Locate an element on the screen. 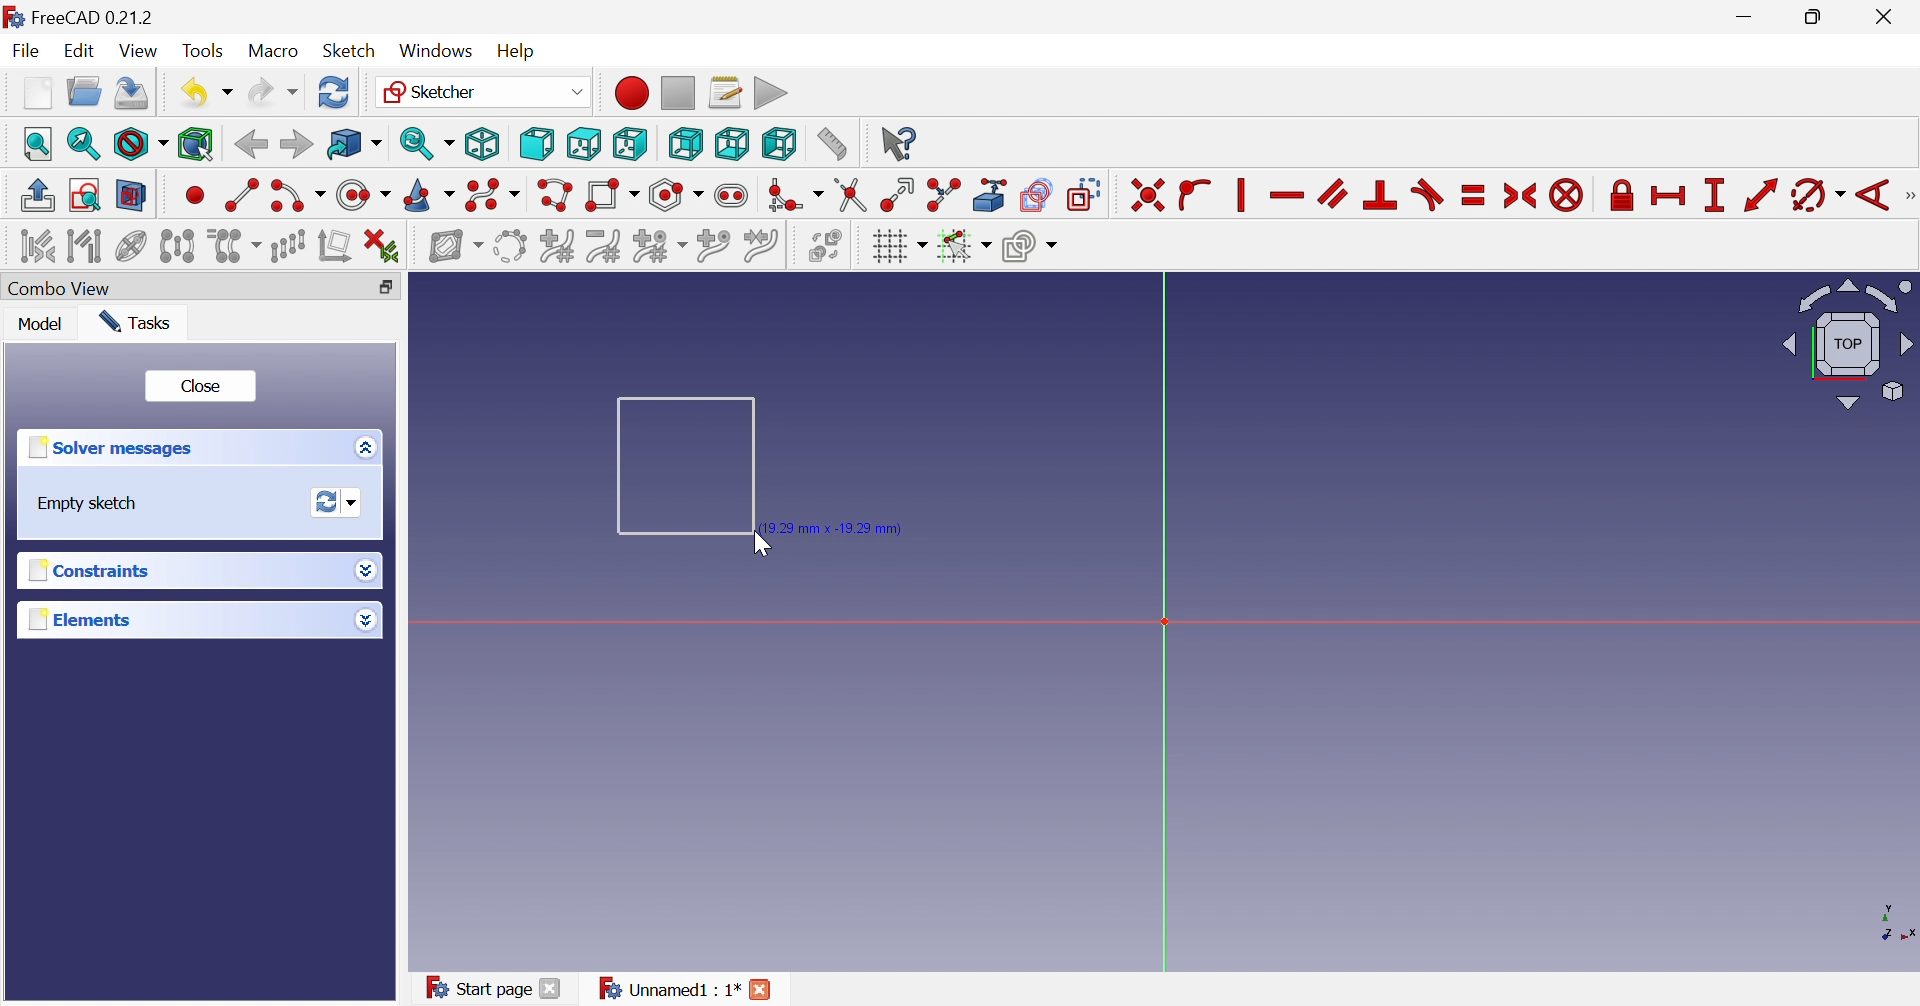  New is located at coordinates (37, 93).